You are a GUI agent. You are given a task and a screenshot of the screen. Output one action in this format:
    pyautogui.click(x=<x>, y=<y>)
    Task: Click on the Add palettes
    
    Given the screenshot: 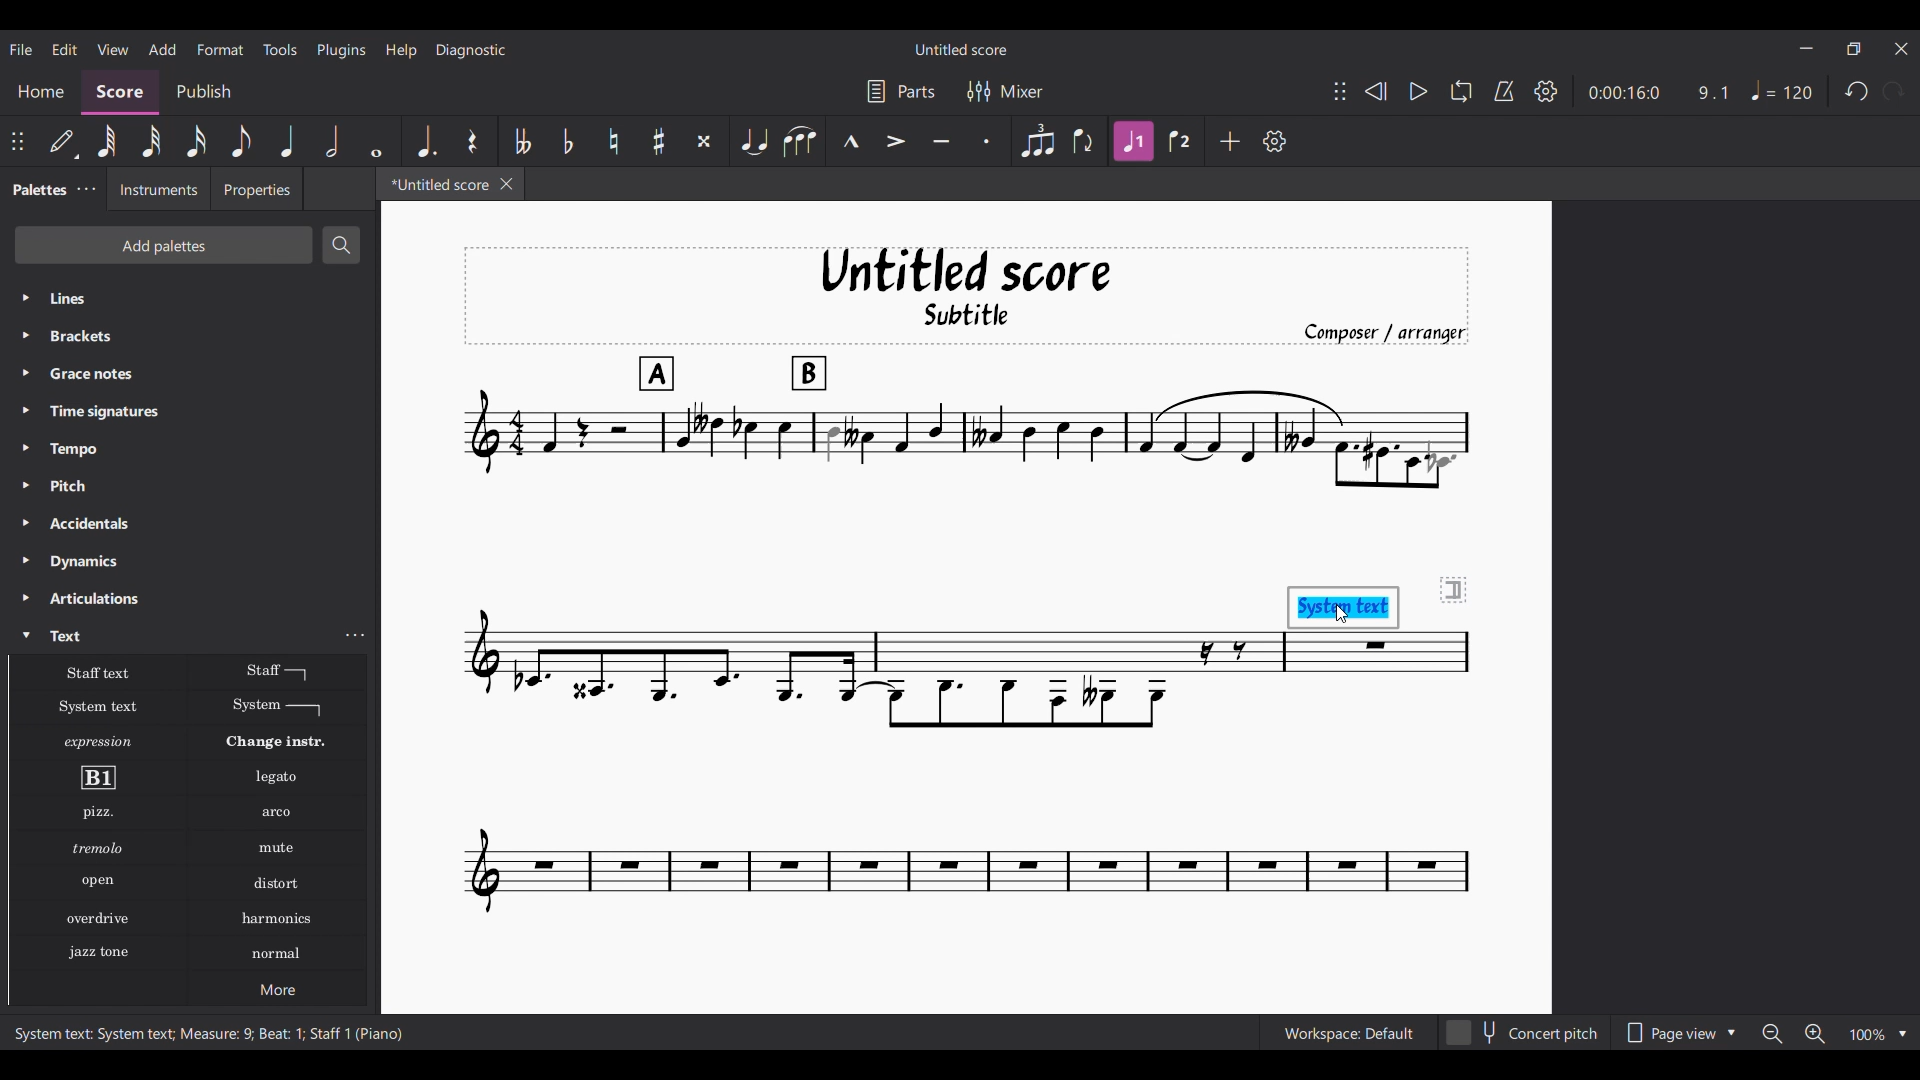 What is the action you would take?
    pyautogui.click(x=163, y=245)
    